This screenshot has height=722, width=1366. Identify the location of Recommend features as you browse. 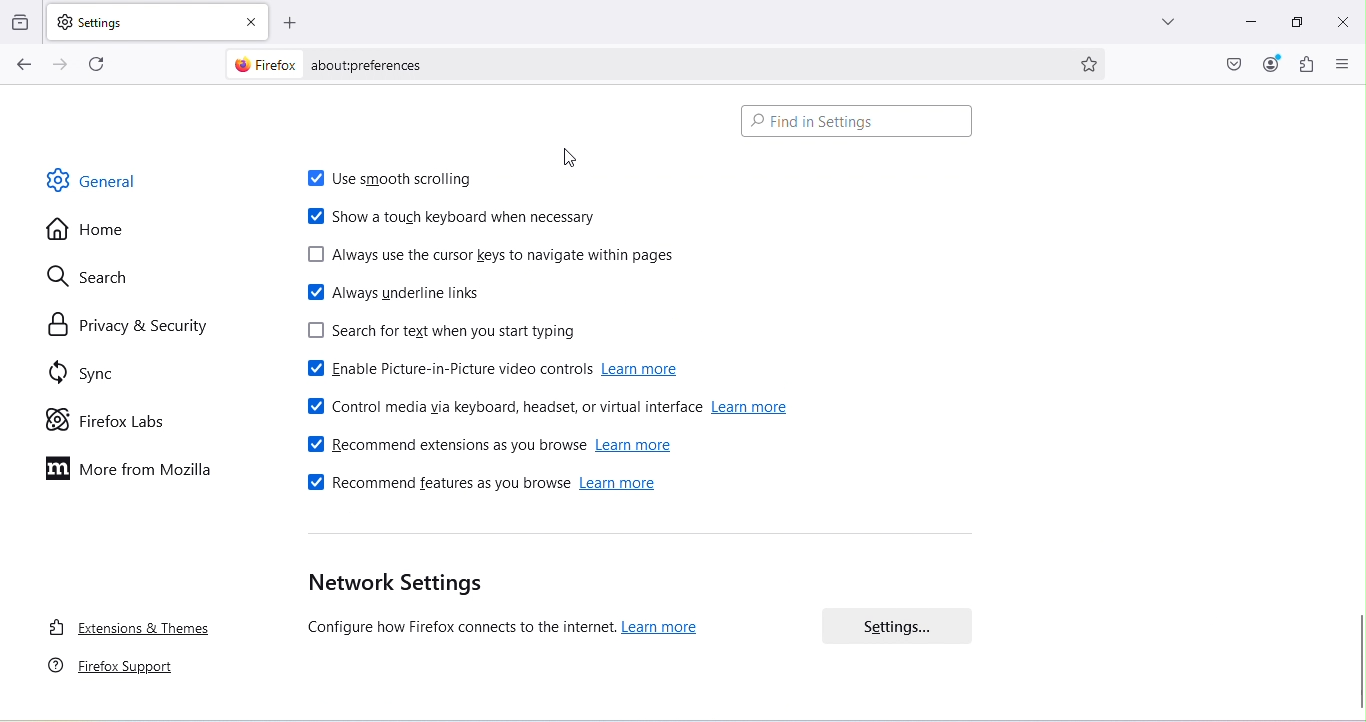
(436, 484).